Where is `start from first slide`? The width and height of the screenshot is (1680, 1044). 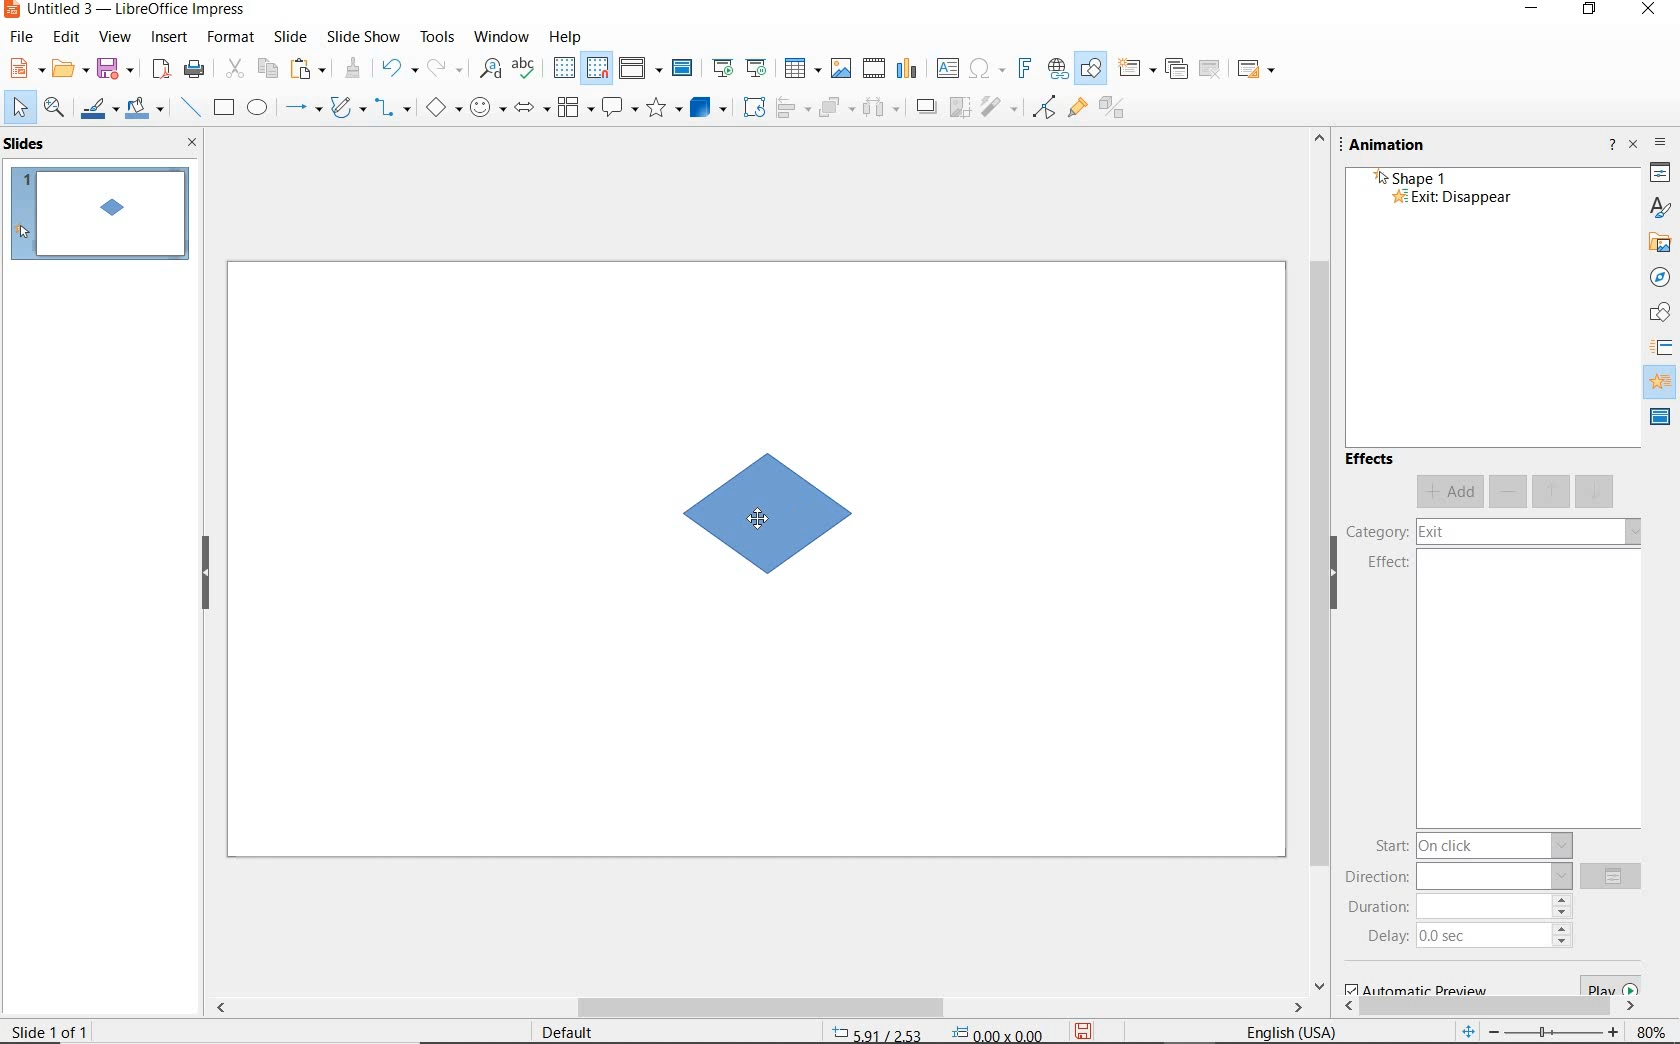
start from first slide is located at coordinates (724, 68).